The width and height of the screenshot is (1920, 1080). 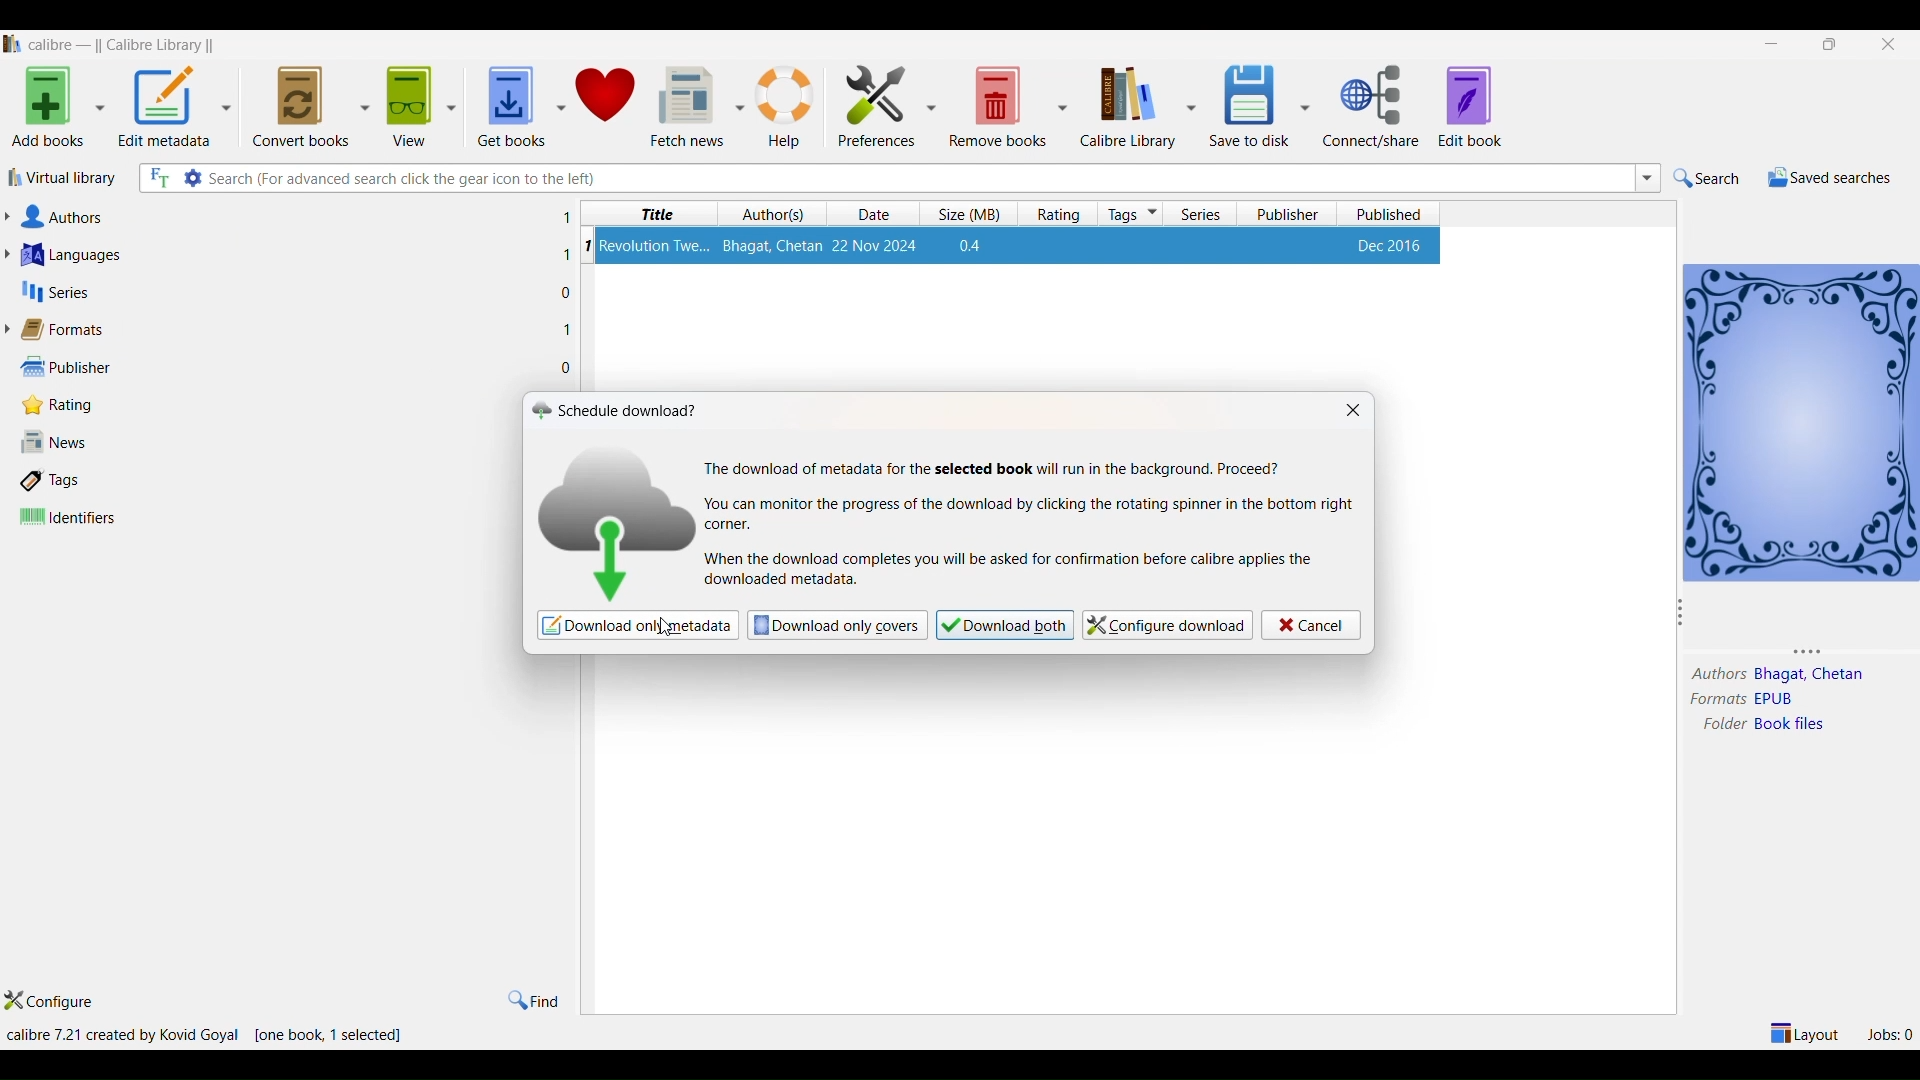 I want to click on download both, so click(x=1005, y=625).